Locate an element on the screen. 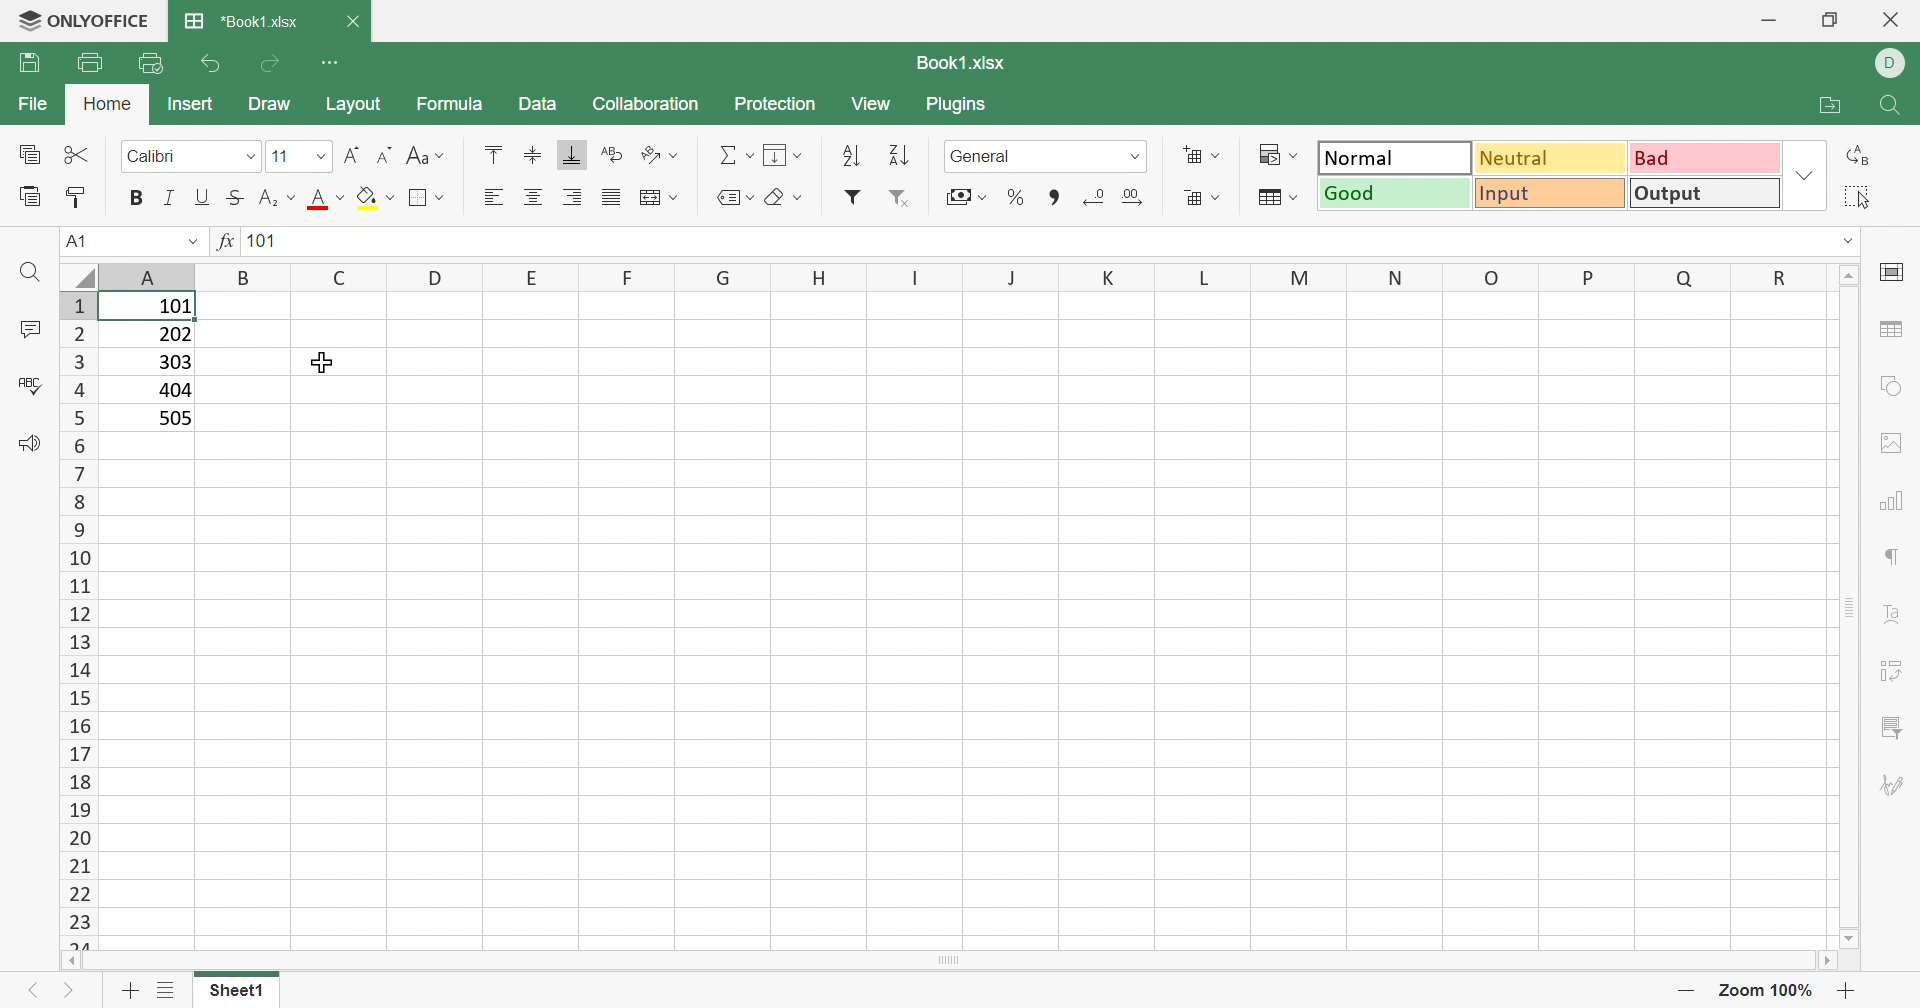 This screenshot has width=1920, height=1008. Select all is located at coordinates (1861, 197).